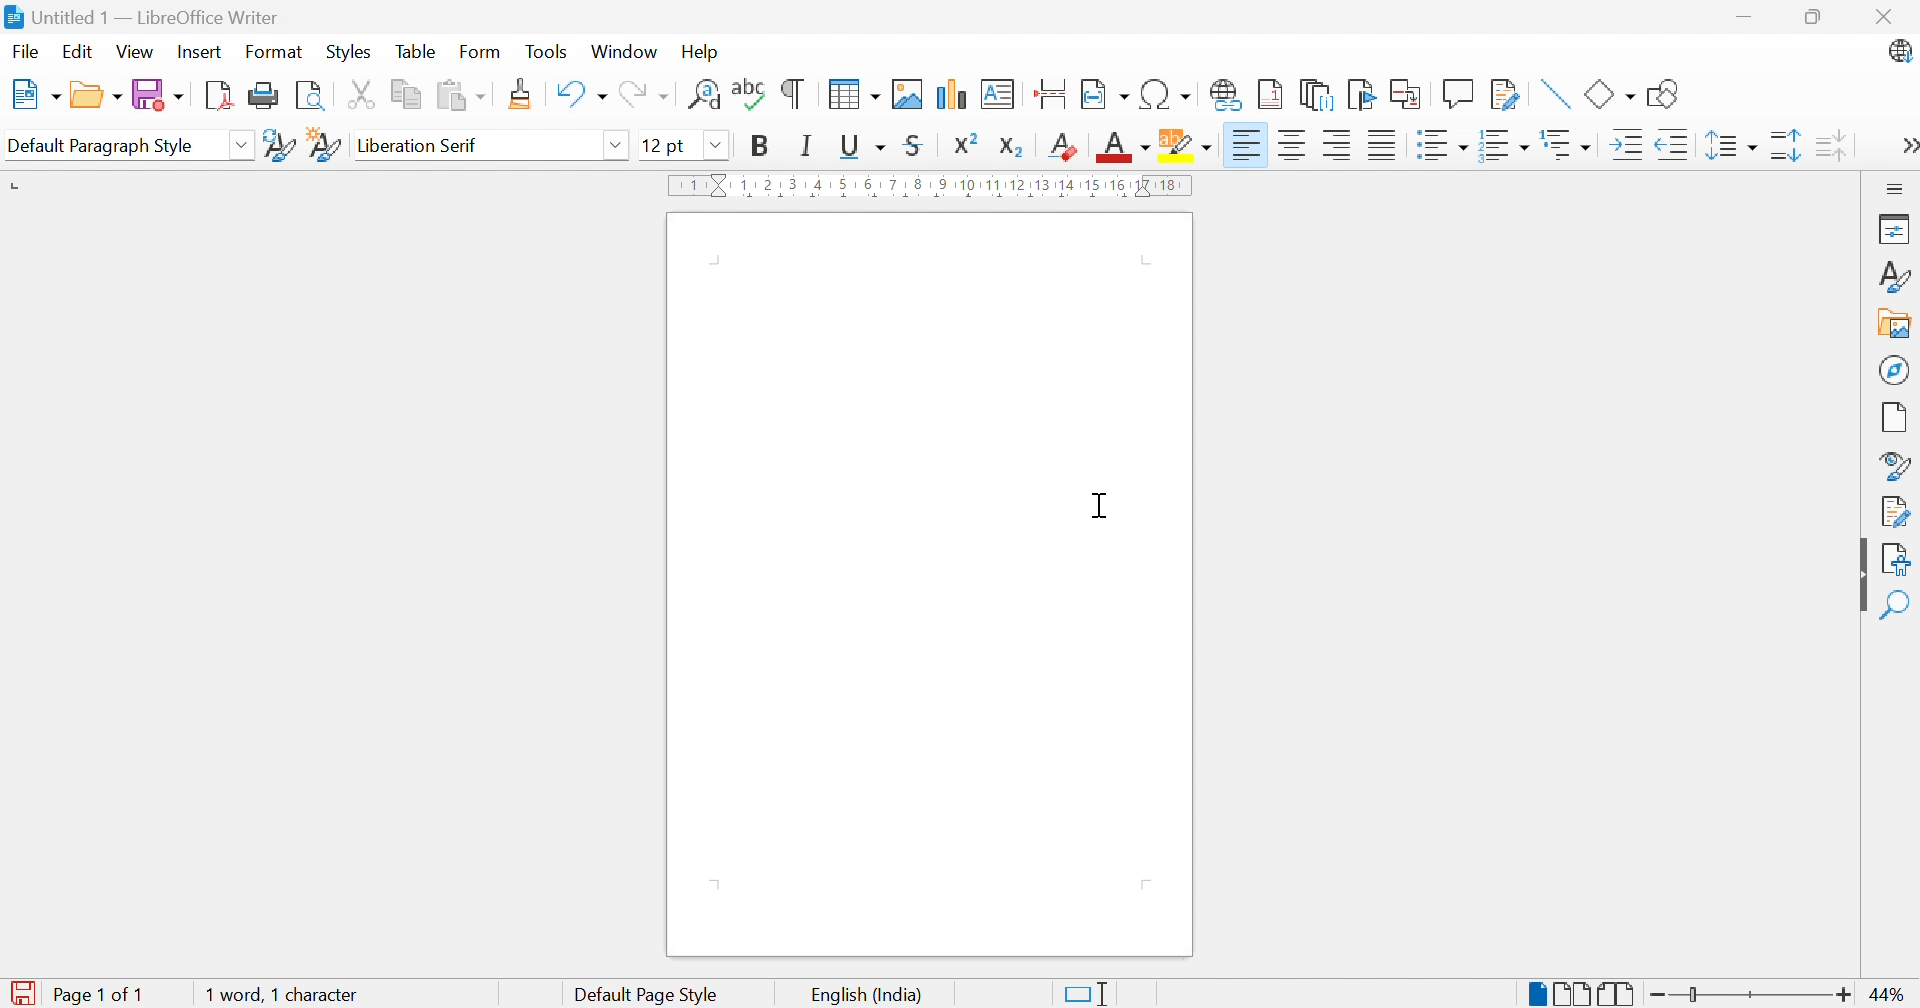 The height and width of the screenshot is (1008, 1920). What do you see at coordinates (1089, 993) in the screenshot?
I see `Standard selection. Click to change selection mode.` at bounding box center [1089, 993].